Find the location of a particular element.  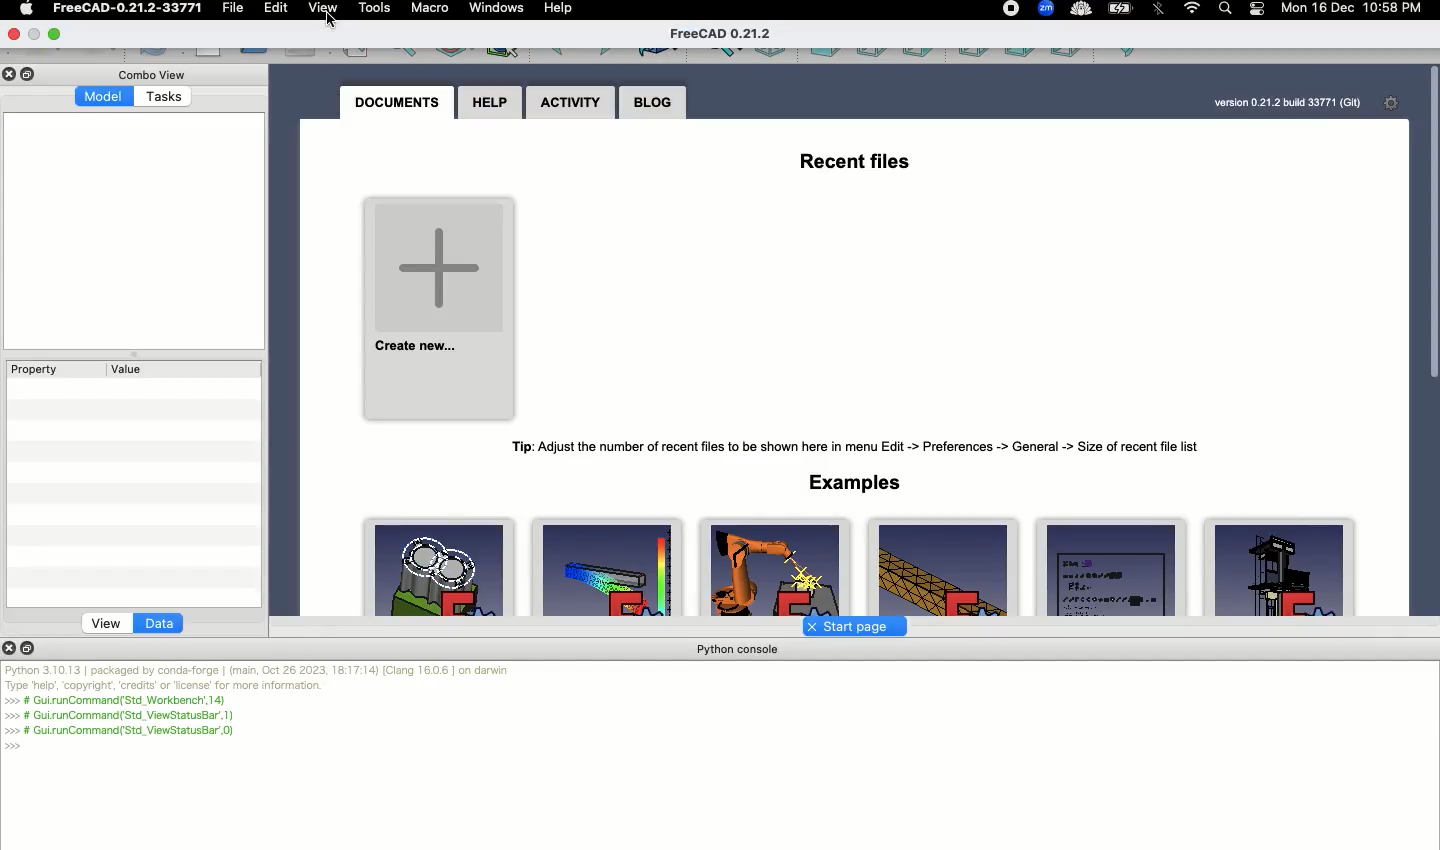

ArchDetail.FCStd.225kB is located at coordinates (1280, 568).